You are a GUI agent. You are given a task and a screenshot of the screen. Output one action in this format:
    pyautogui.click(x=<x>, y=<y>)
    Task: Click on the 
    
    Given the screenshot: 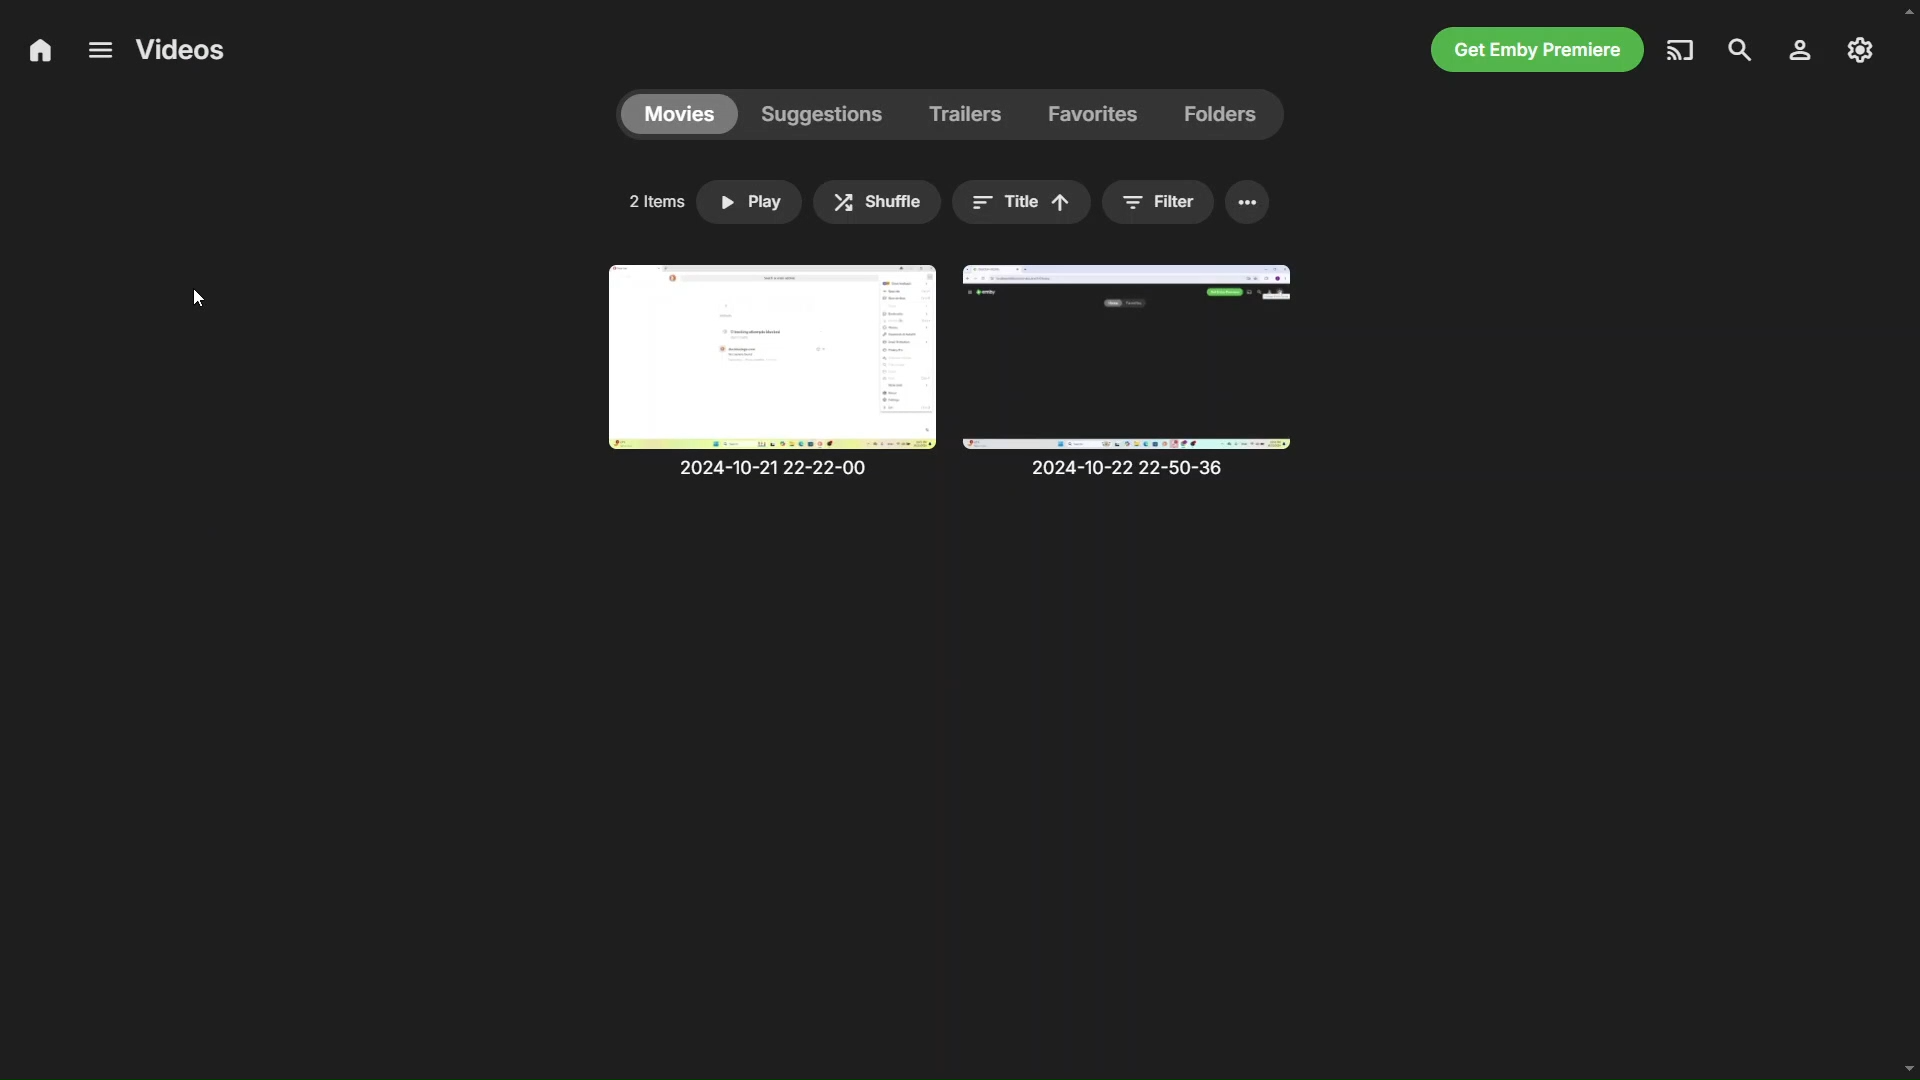 What is the action you would take?
    pyautogui.click(x=1249, y=201)
    